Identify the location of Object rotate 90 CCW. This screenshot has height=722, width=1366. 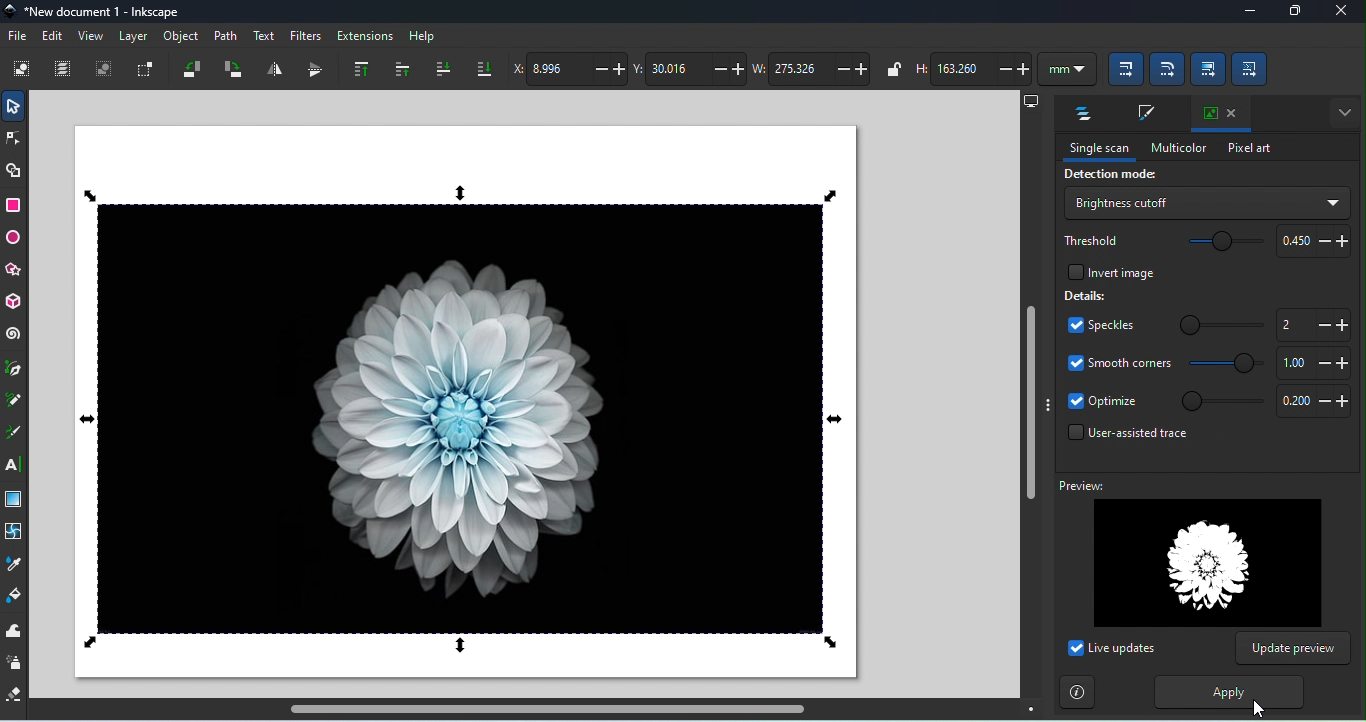
(191, 72).